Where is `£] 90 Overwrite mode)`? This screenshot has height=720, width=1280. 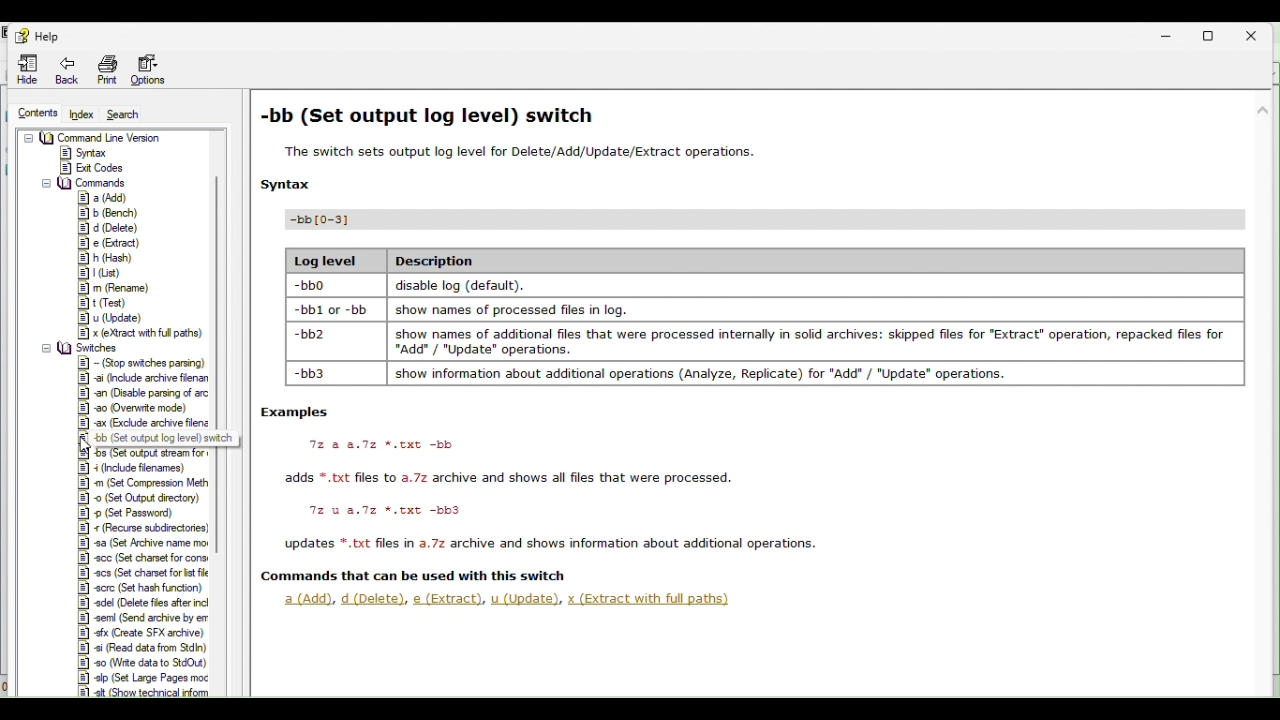 £] 90 Overwrite mode) is located at coordinates (134, 409).